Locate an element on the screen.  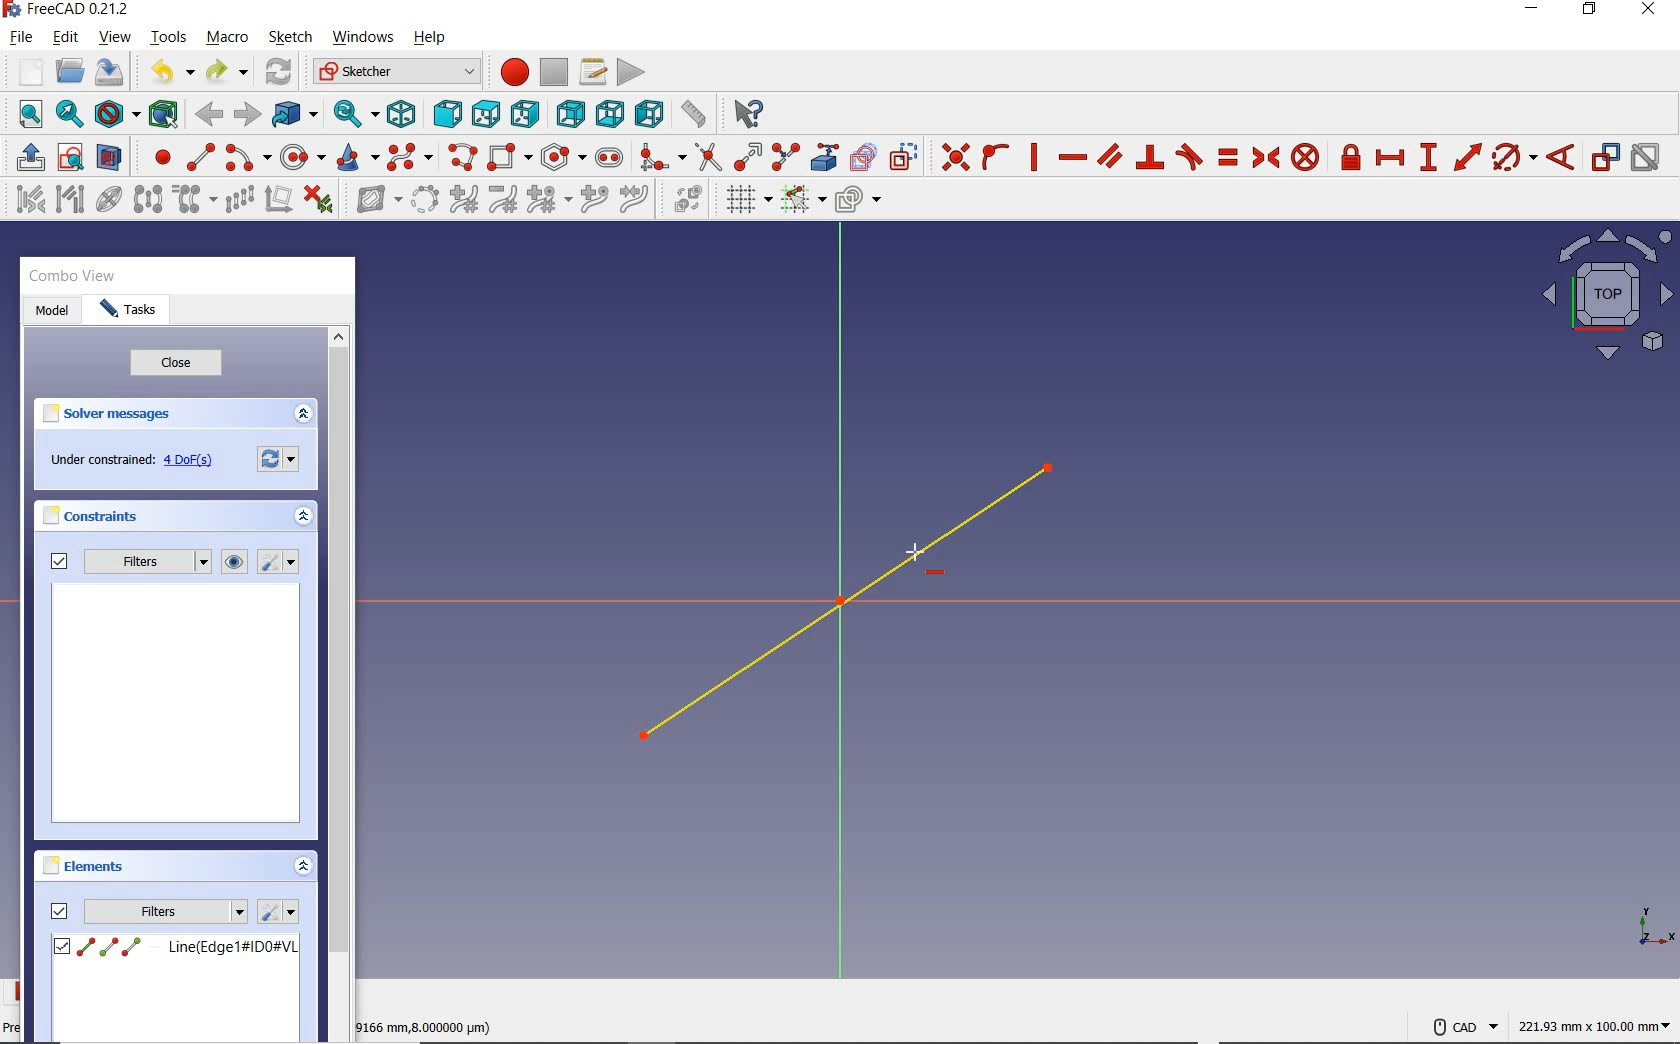
TOGGLE CONSTRUCTION GEOMETRY is located at coordinates (907, 157).